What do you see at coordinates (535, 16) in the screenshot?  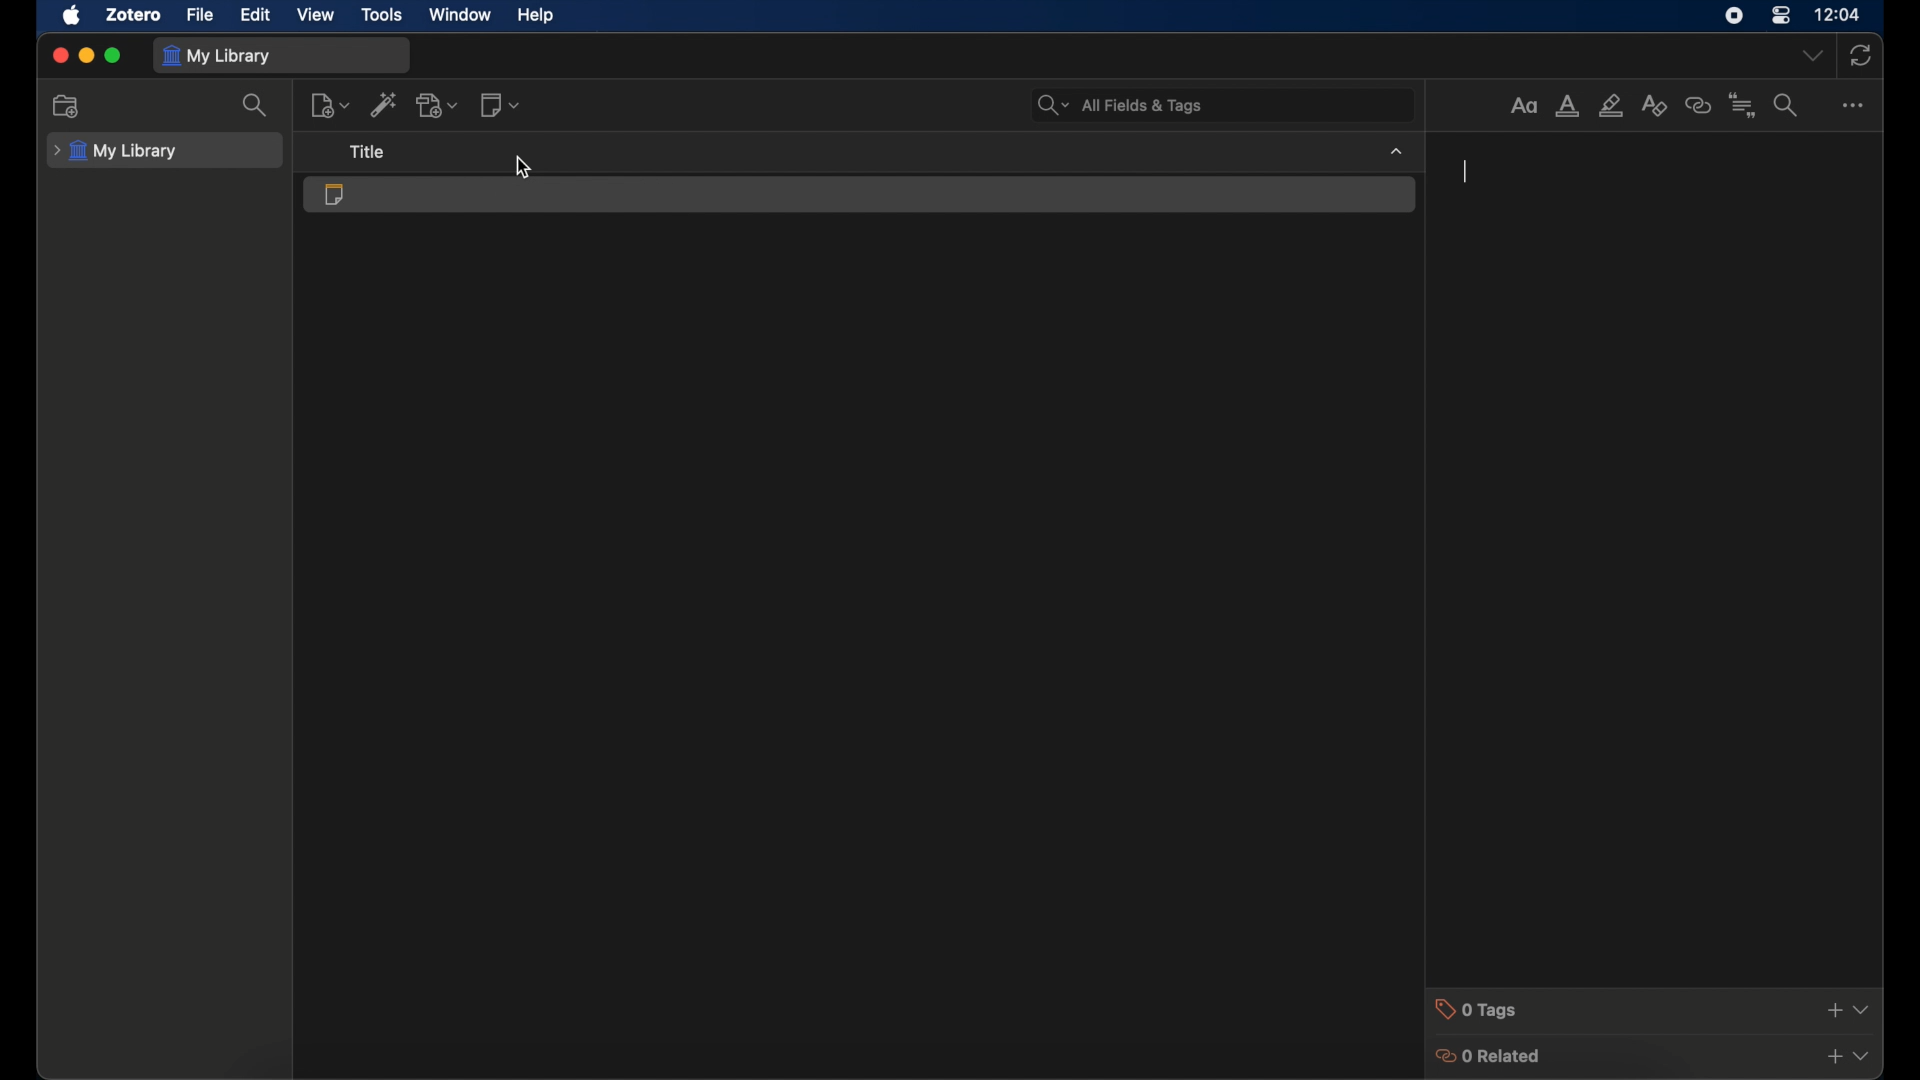 I see `help` at bounding box center [535, 16].